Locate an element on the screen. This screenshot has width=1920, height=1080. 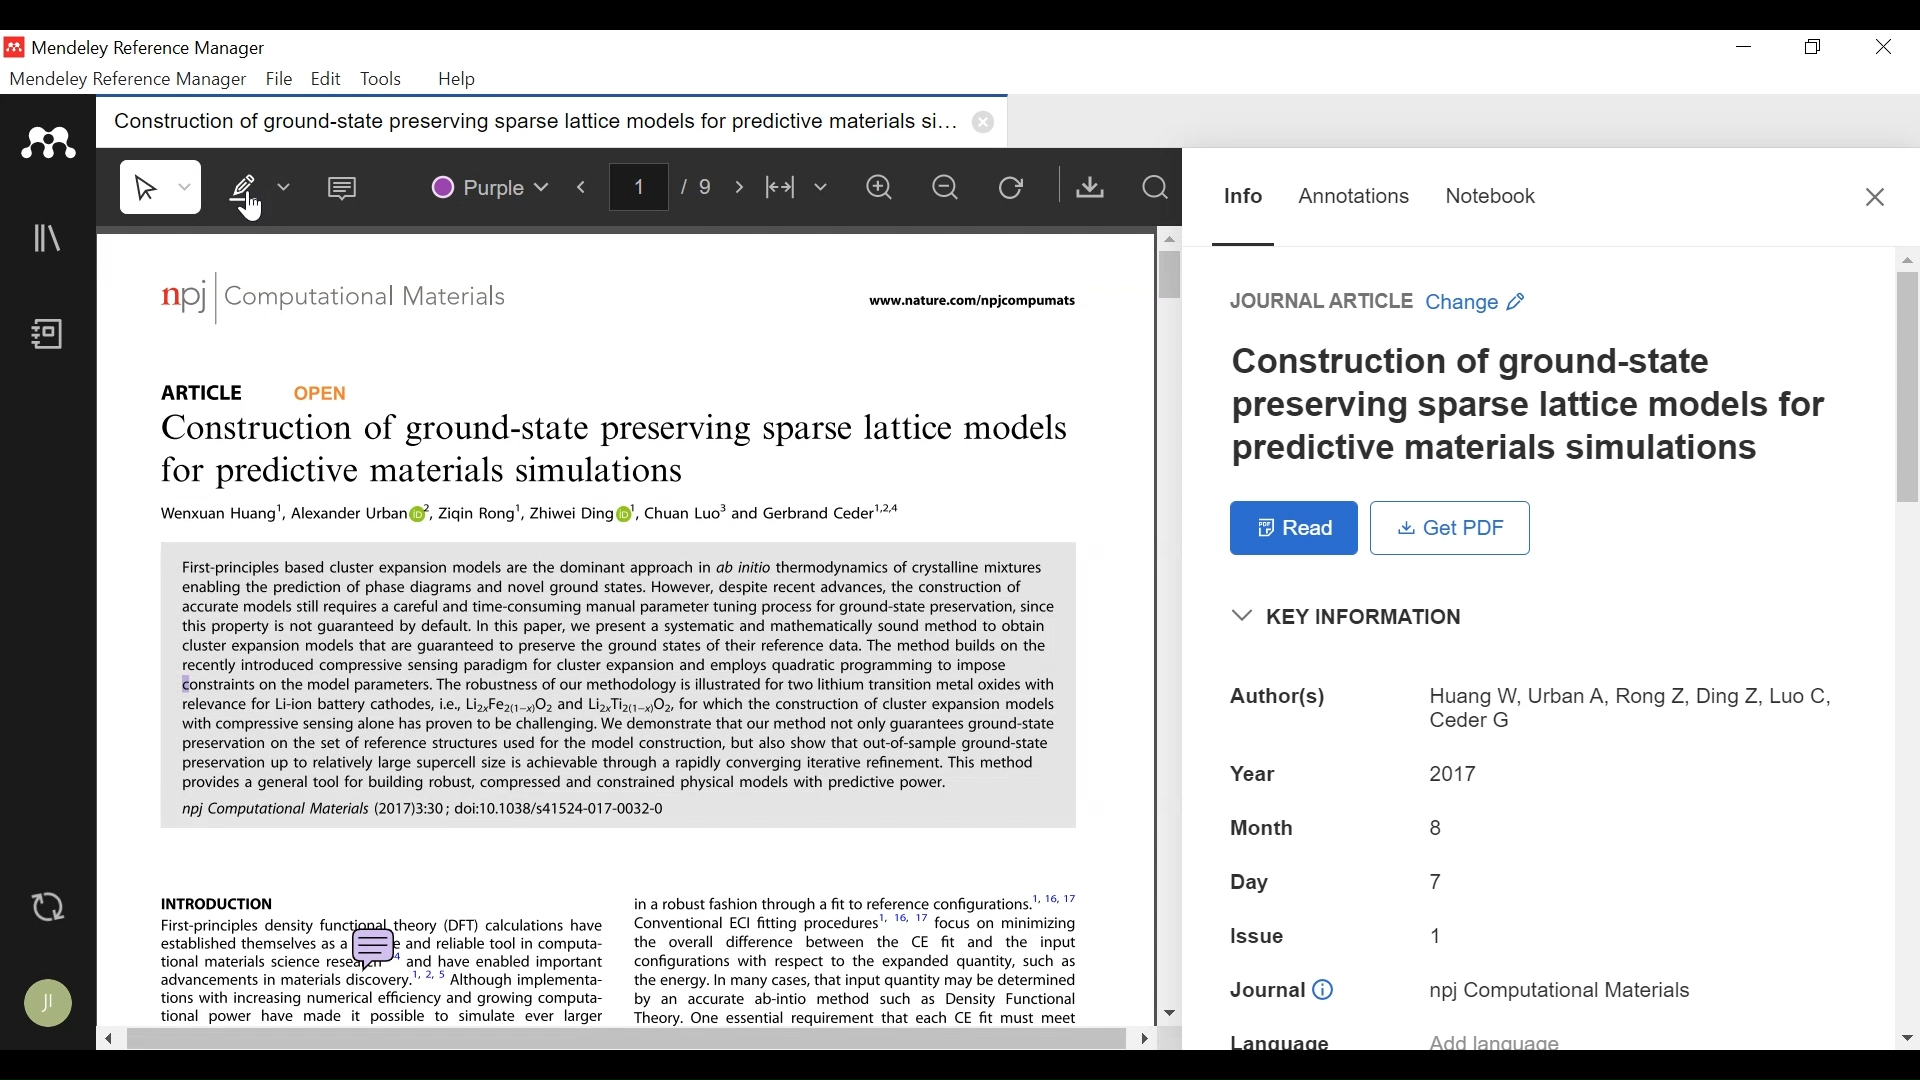
Mendeley Reference Manager is located at coordinates (129, 80).